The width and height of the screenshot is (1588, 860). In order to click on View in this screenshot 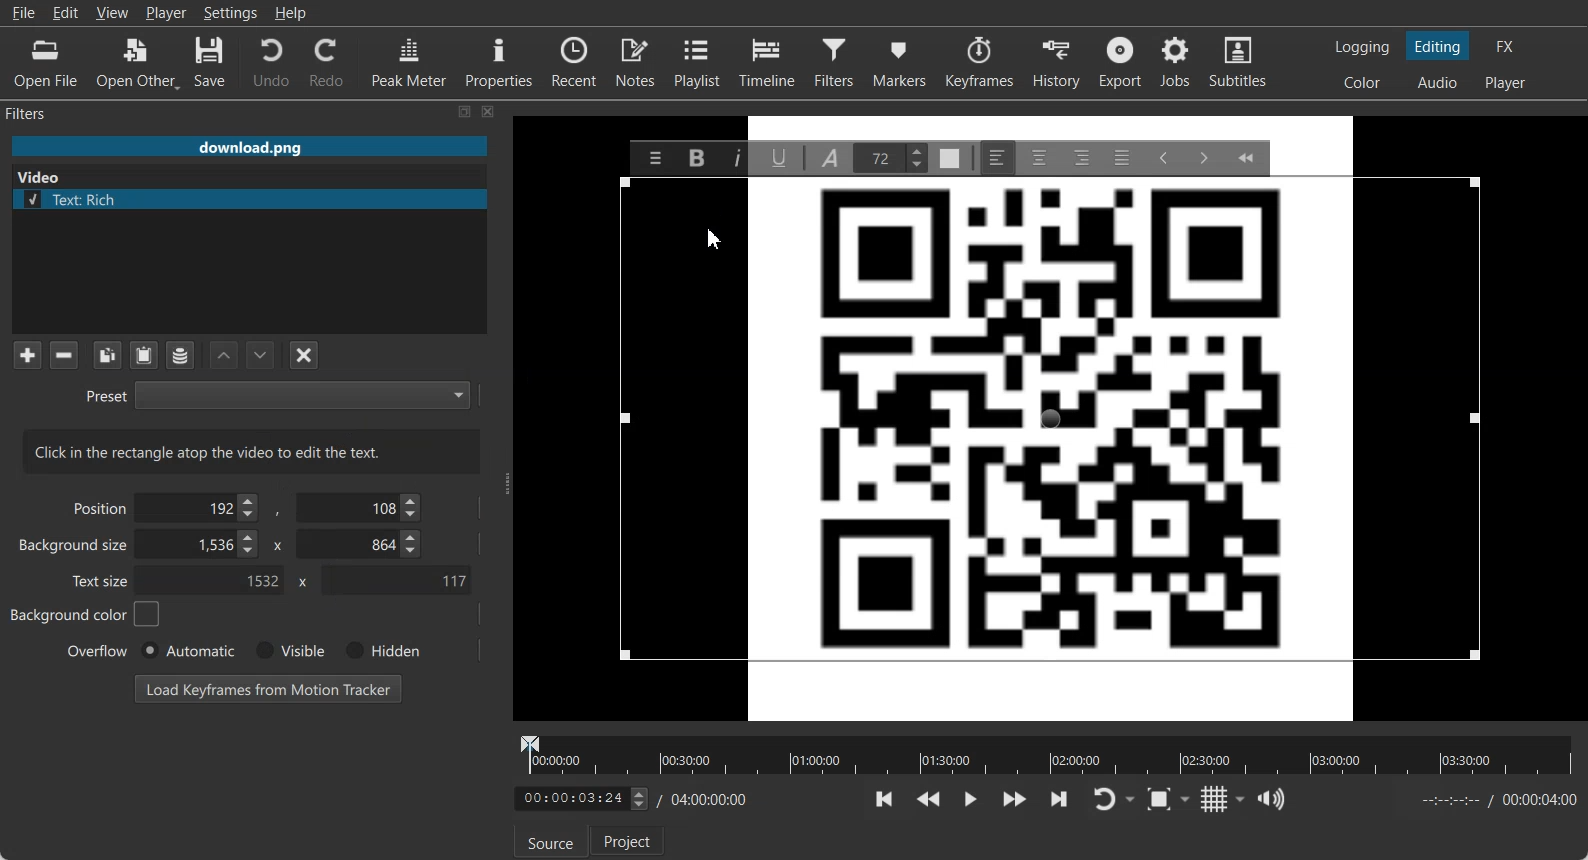, I will do `click(112, 12)`.